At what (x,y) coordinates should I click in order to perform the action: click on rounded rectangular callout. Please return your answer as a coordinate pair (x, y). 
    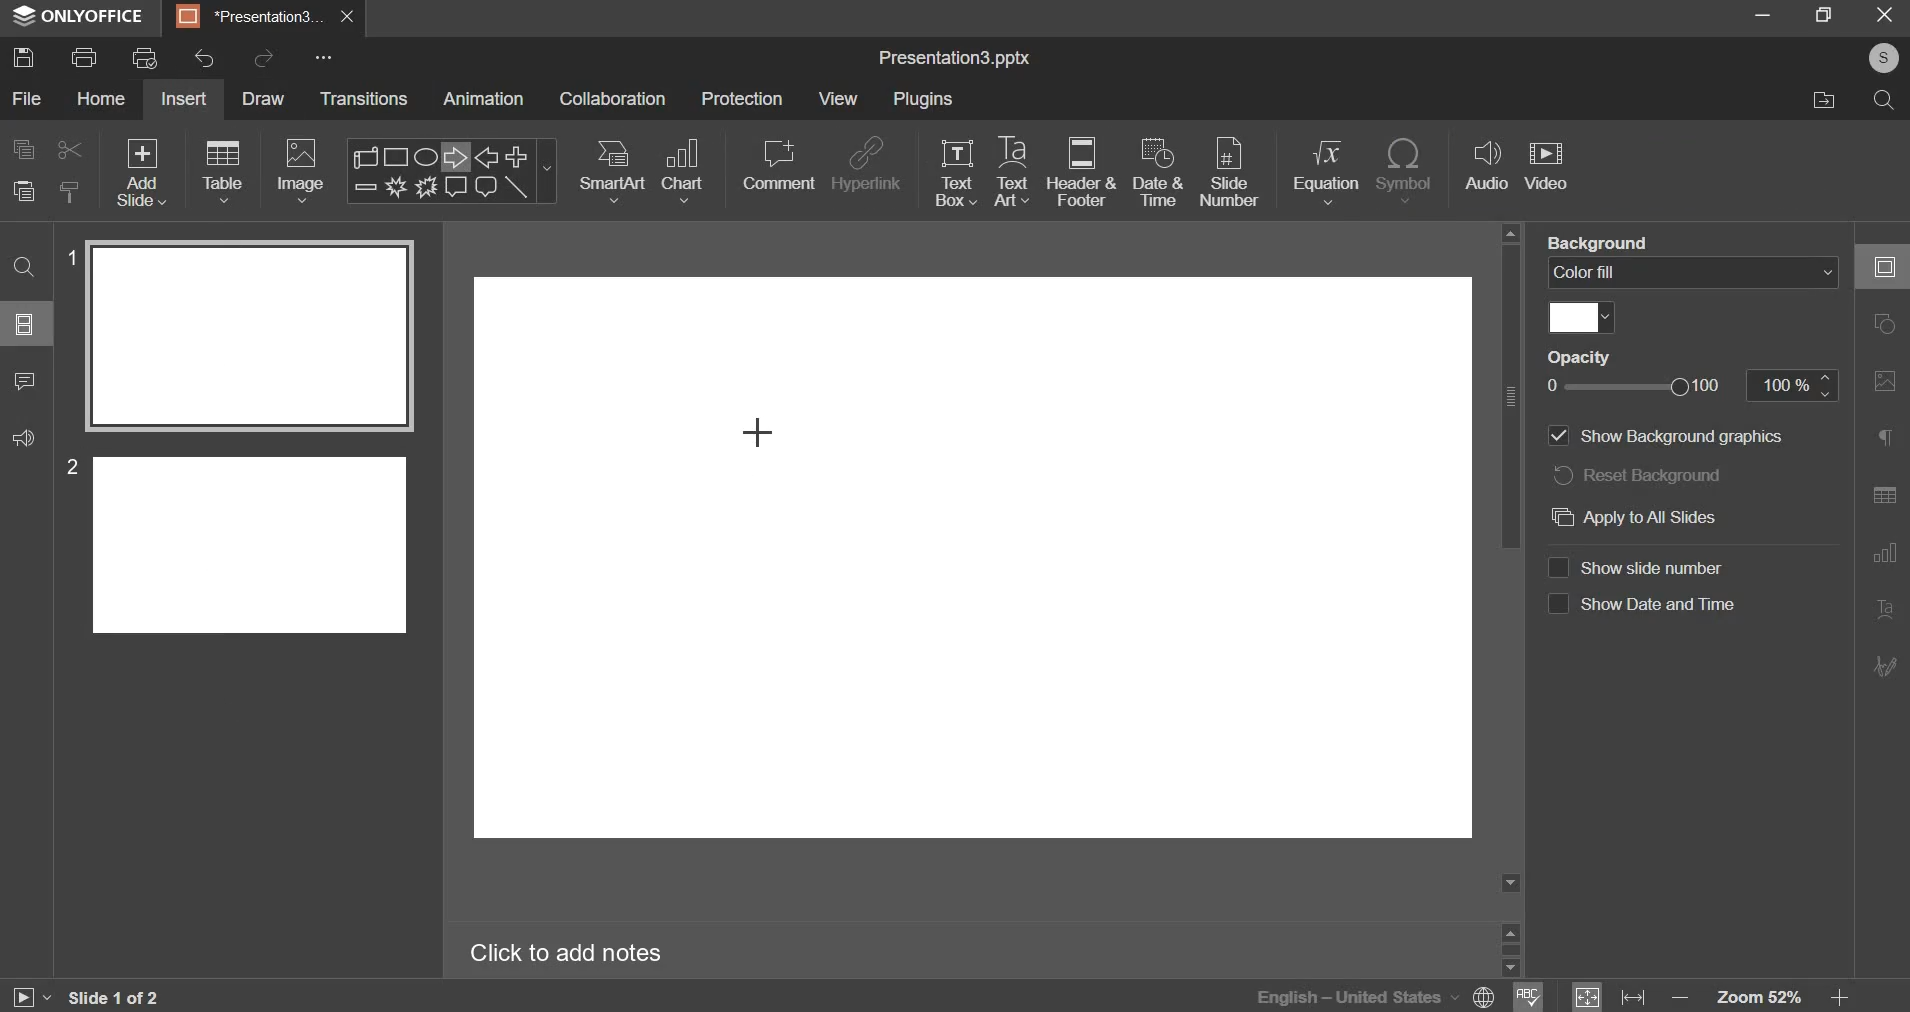
    Looking at the image, I should click on (485, 190).